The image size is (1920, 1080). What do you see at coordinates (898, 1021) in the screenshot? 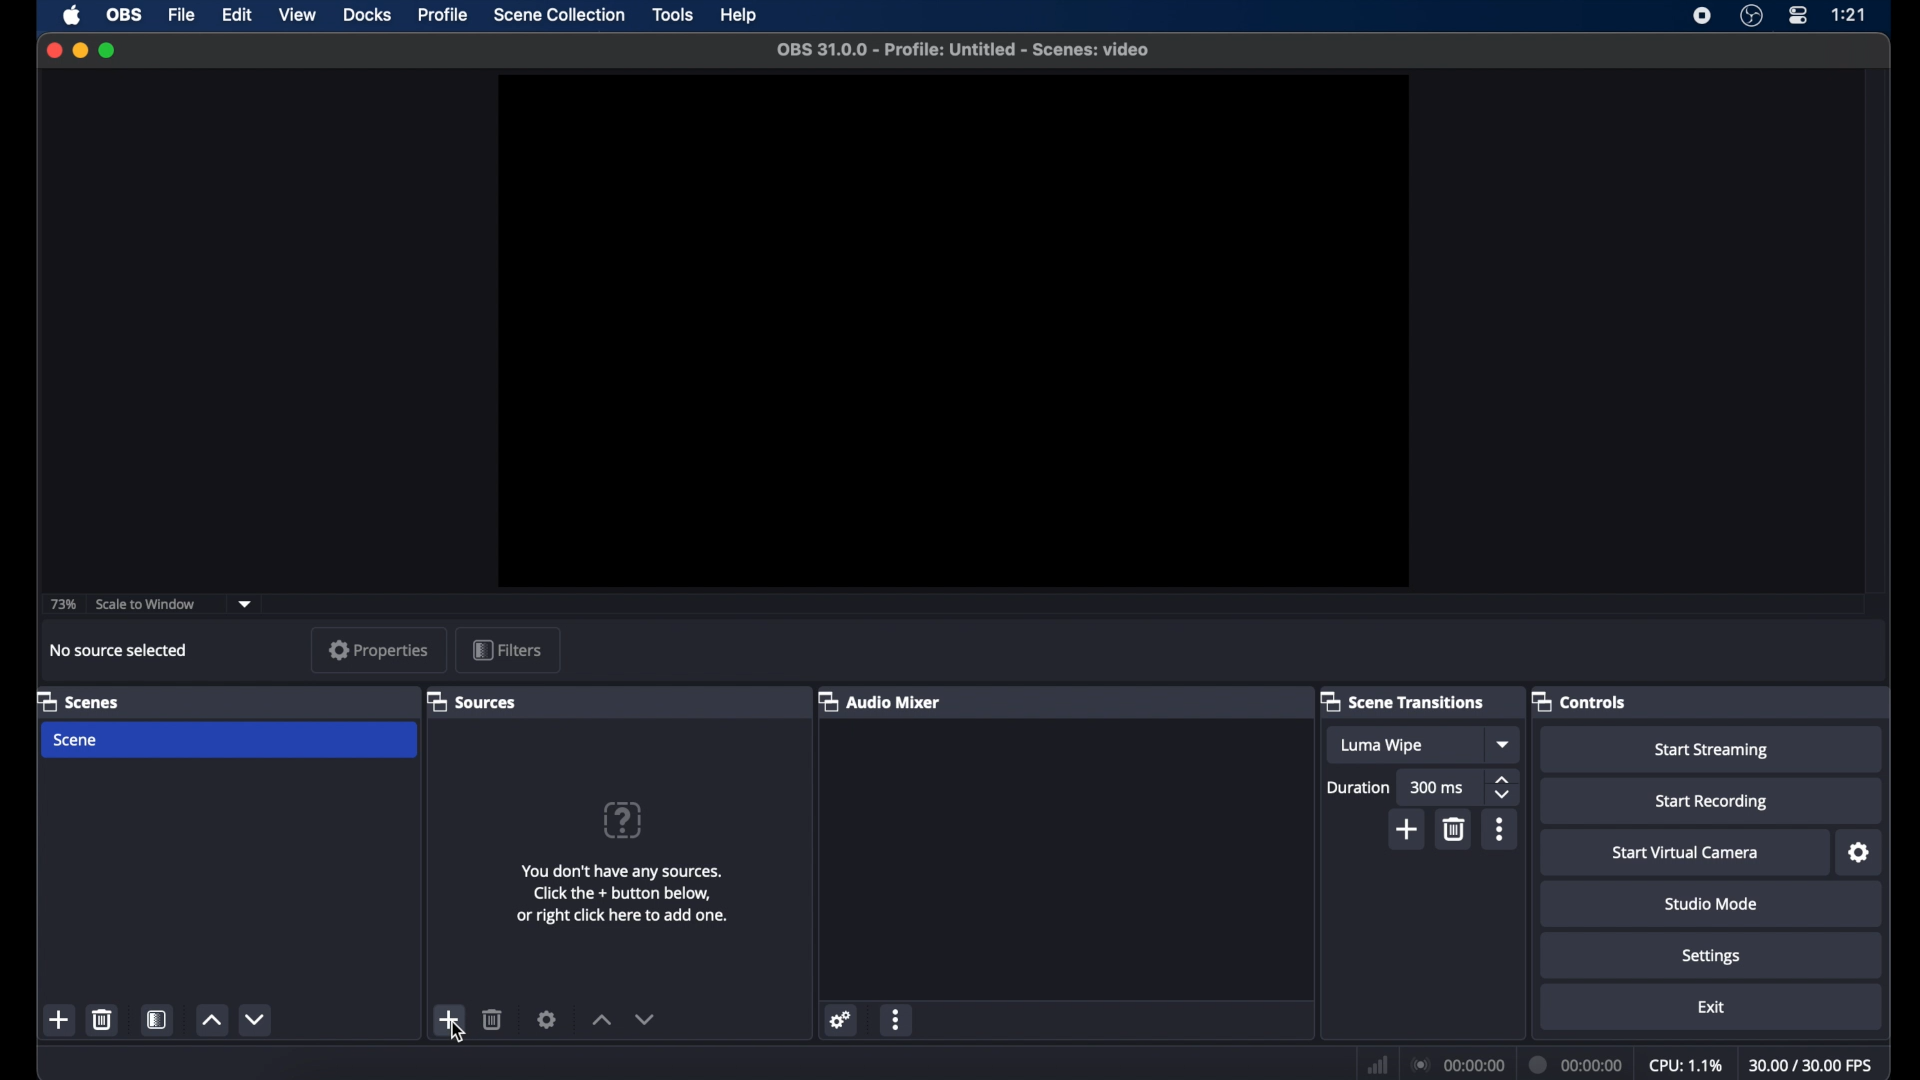
I see `more options` at bounding box center [898, 1021].